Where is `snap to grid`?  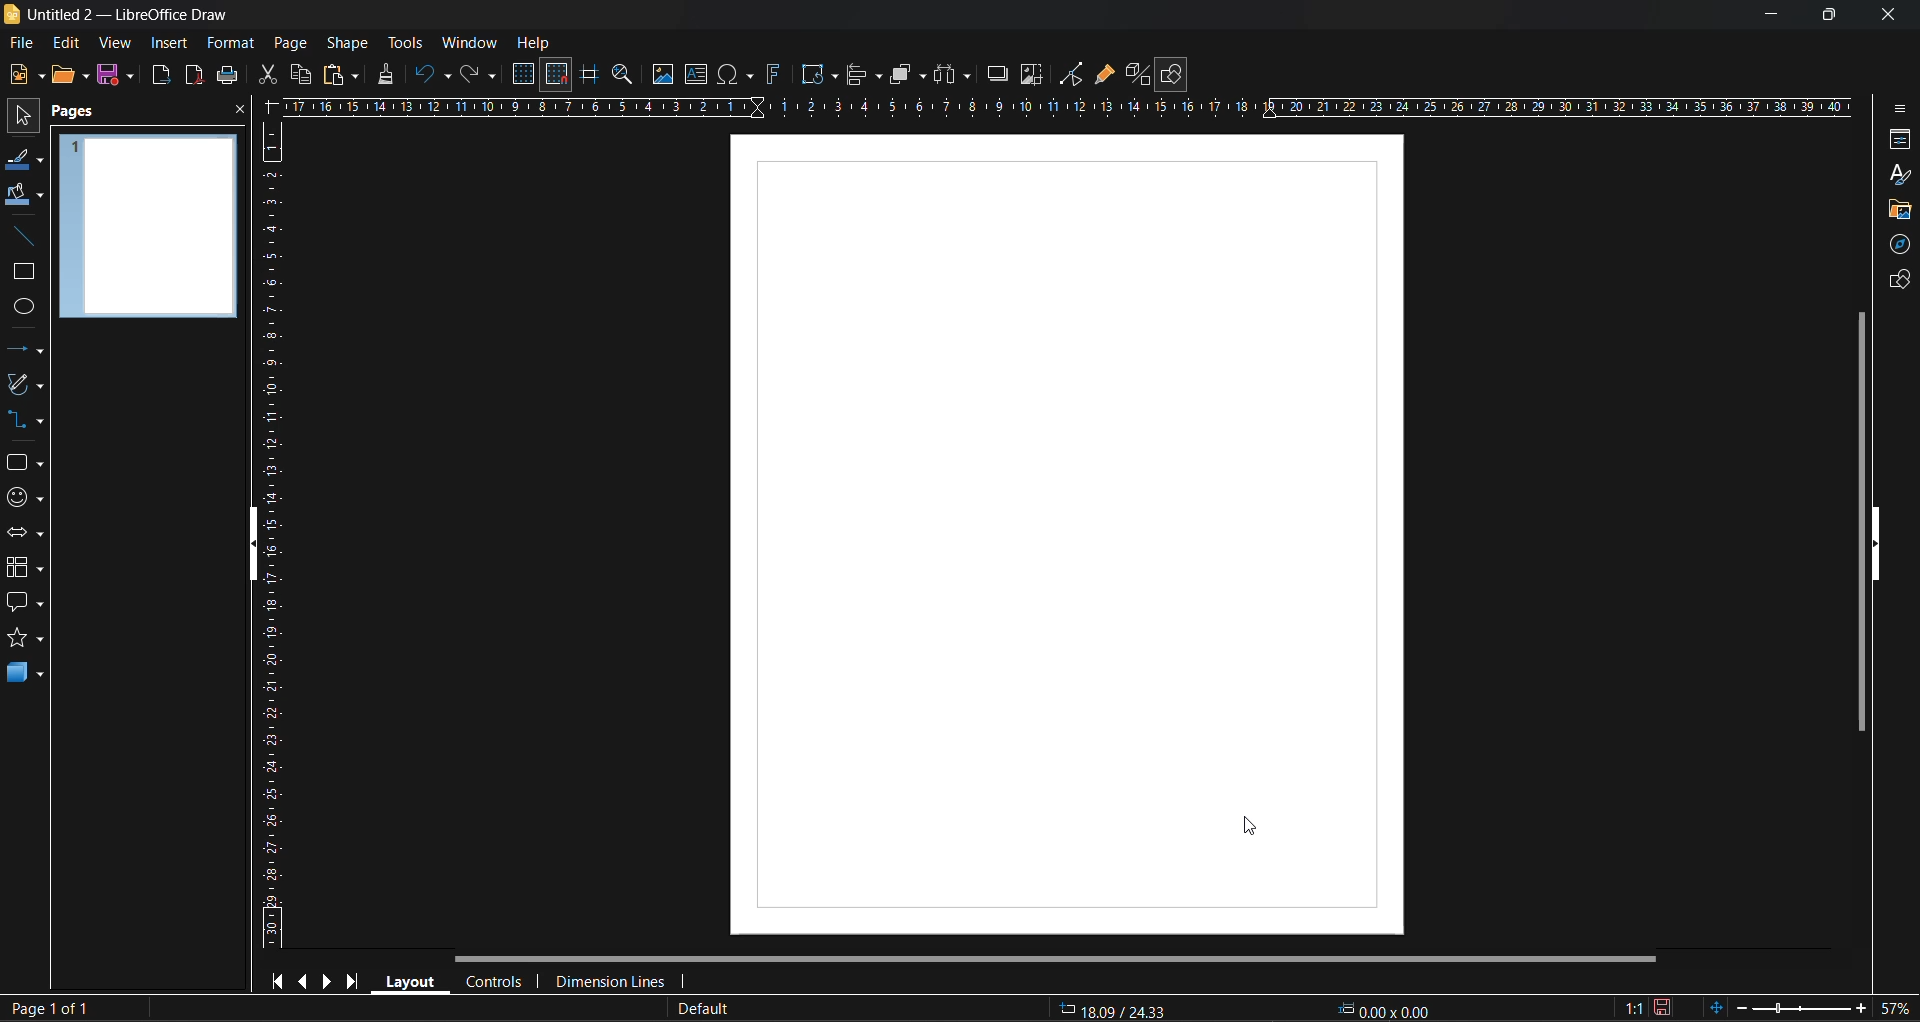
snap to grid is located at coordinates (556, 74).